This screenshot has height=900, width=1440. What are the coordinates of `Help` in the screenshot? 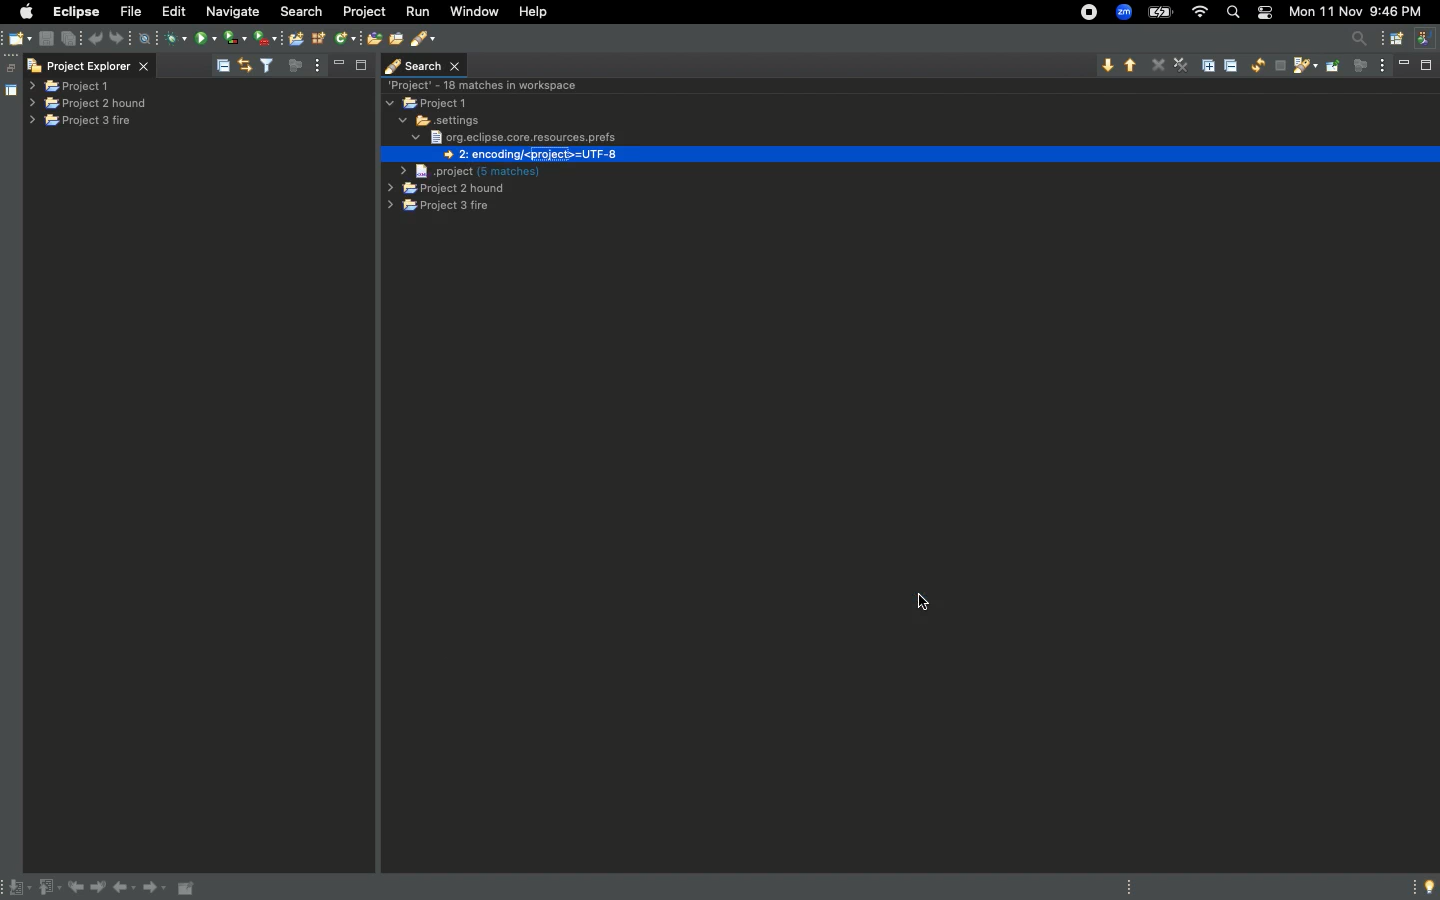 It's located at (540, 13).